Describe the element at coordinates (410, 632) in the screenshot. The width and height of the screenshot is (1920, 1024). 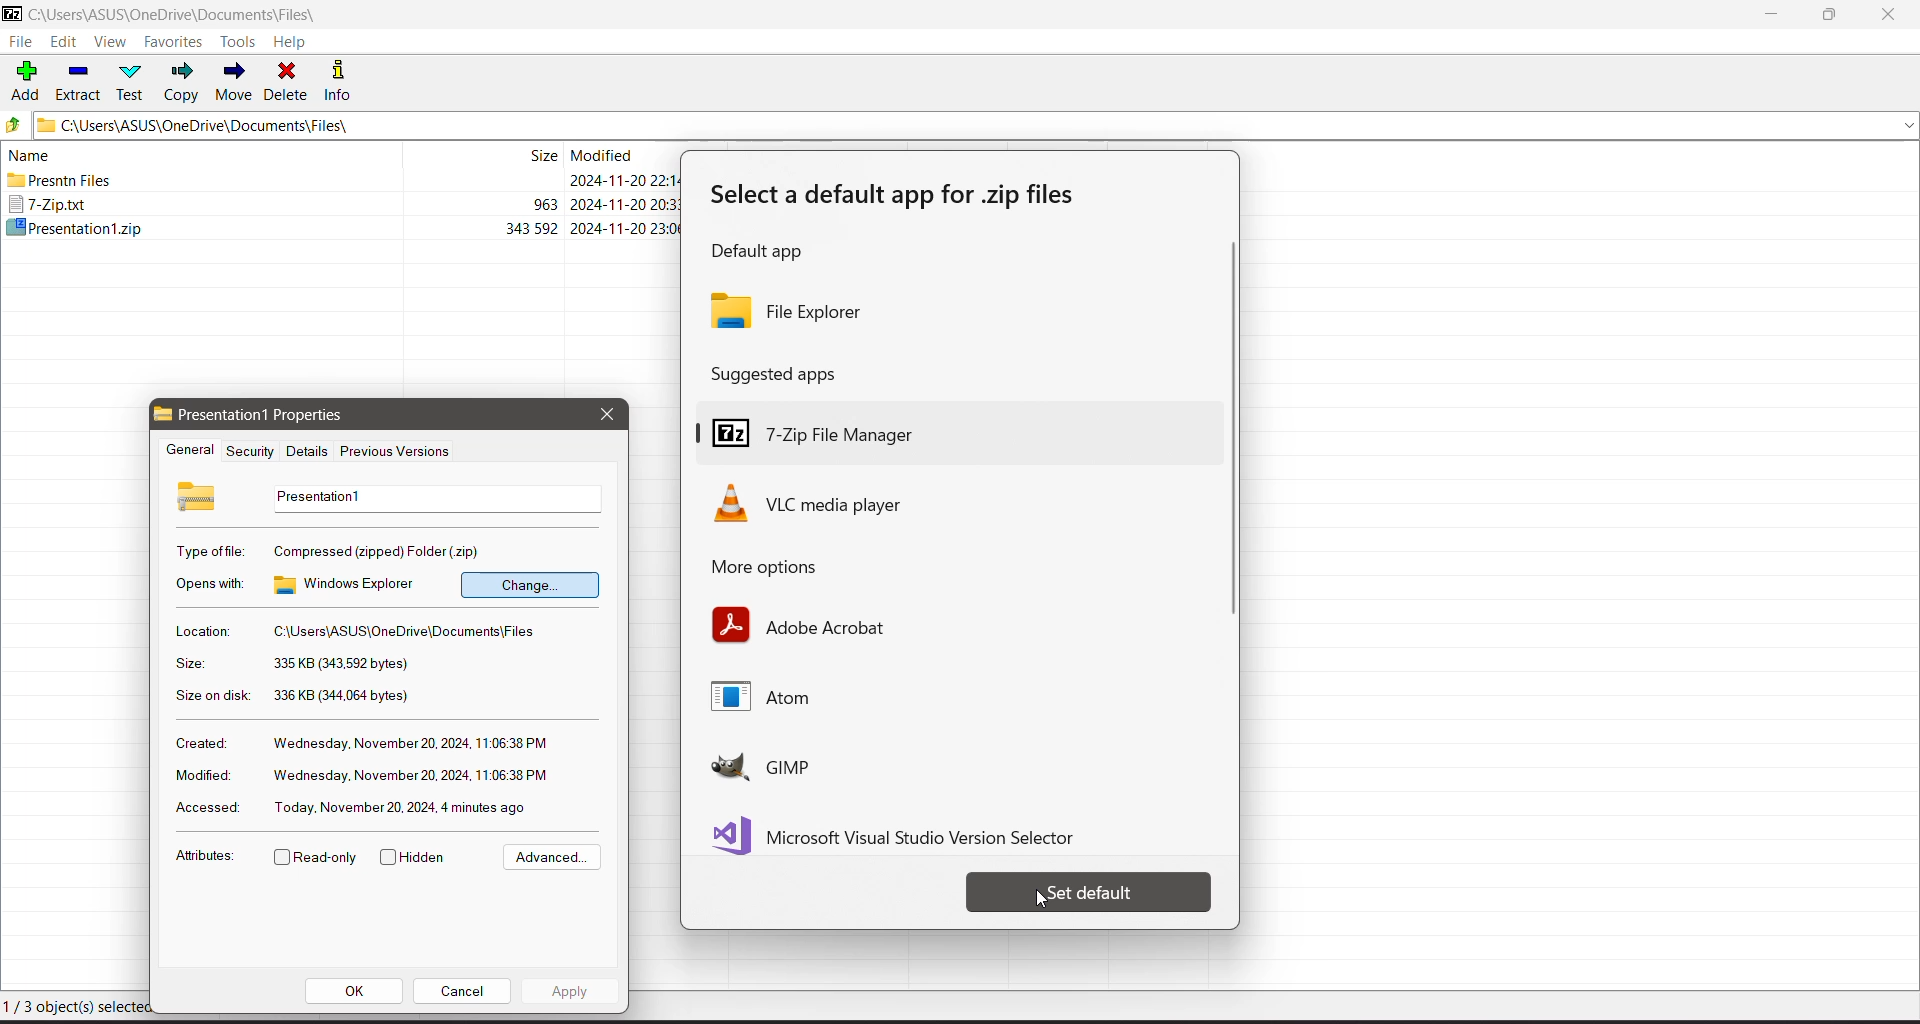
I see `Location of the selected file` at that location.